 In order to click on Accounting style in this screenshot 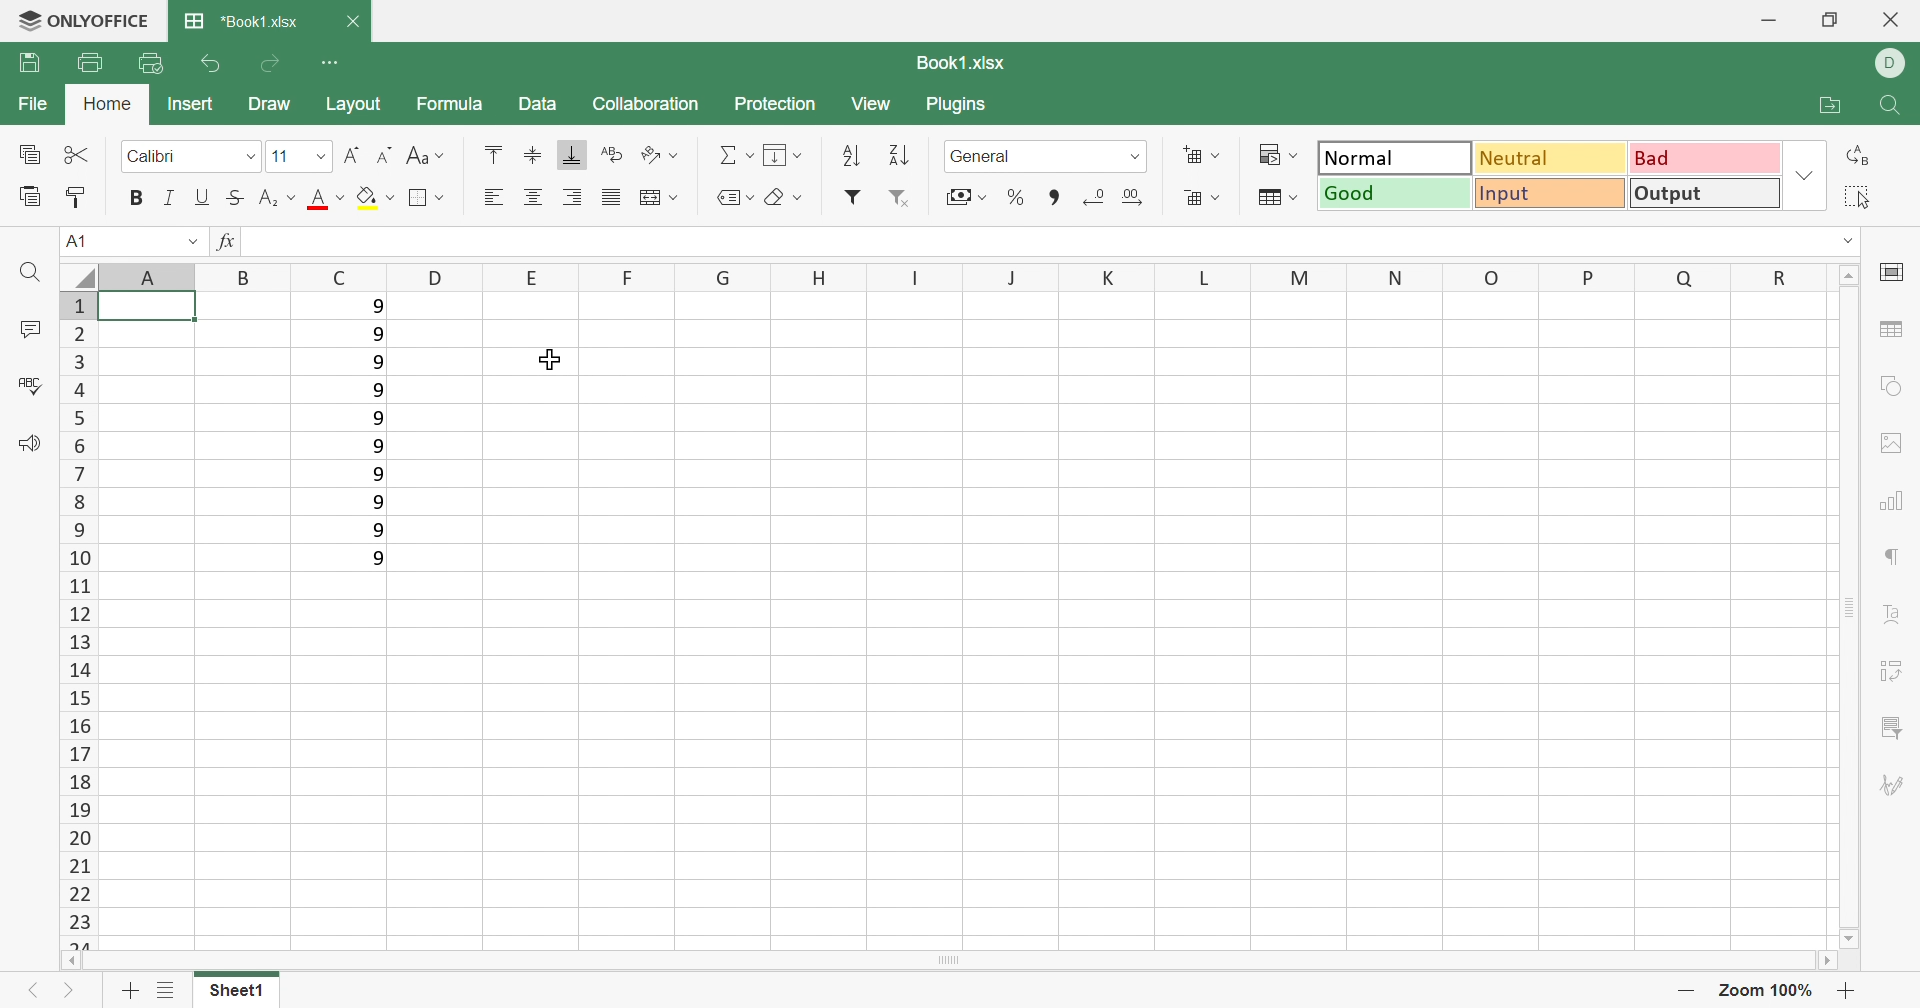, I will do `click(968, 197)`.